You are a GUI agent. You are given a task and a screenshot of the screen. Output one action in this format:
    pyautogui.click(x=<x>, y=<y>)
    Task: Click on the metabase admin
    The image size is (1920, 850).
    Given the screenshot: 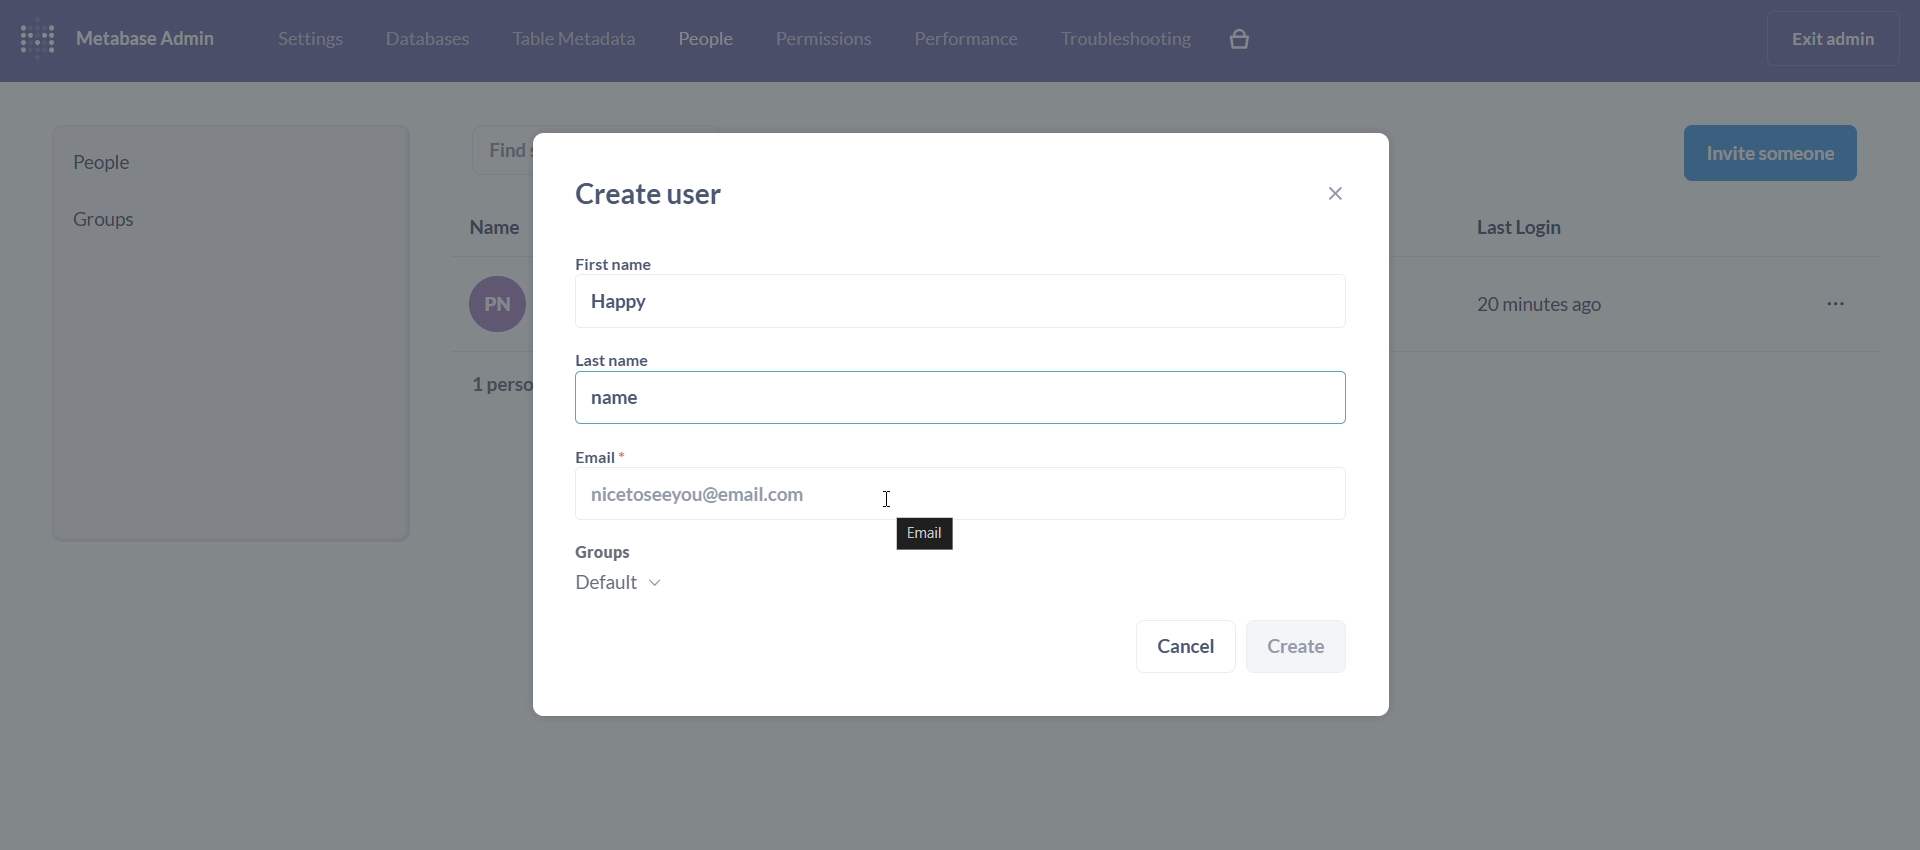 What is the action you would take?
    pyautogui.click(x=154, y=40)
    